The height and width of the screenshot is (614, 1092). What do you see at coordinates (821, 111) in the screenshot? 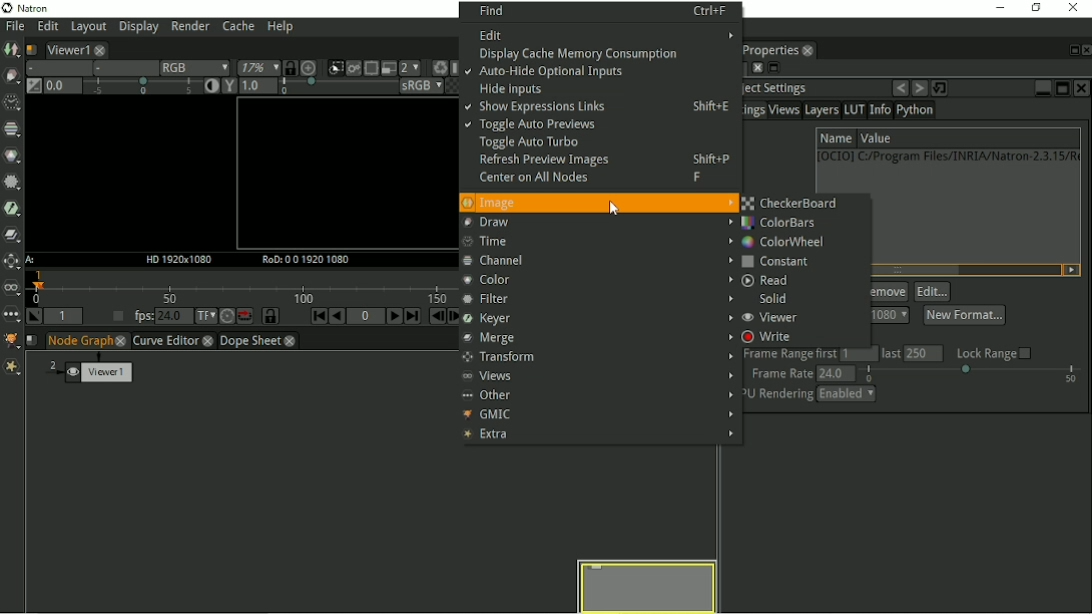
I see `Layers` at bounding box center [821, 111].